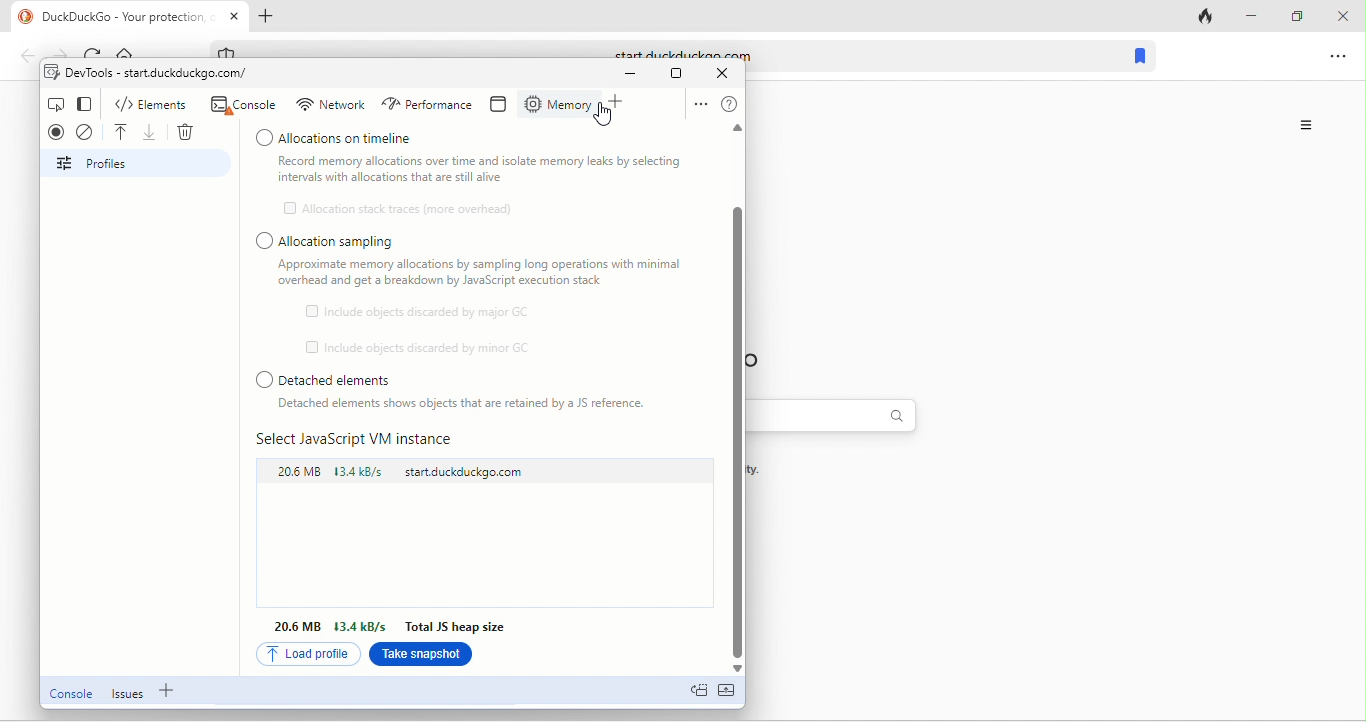 The image size is (1366, 722). What do you see at coordinates (59, 131) in the screenshot?
I see `record` at bounding box center [59, 131].